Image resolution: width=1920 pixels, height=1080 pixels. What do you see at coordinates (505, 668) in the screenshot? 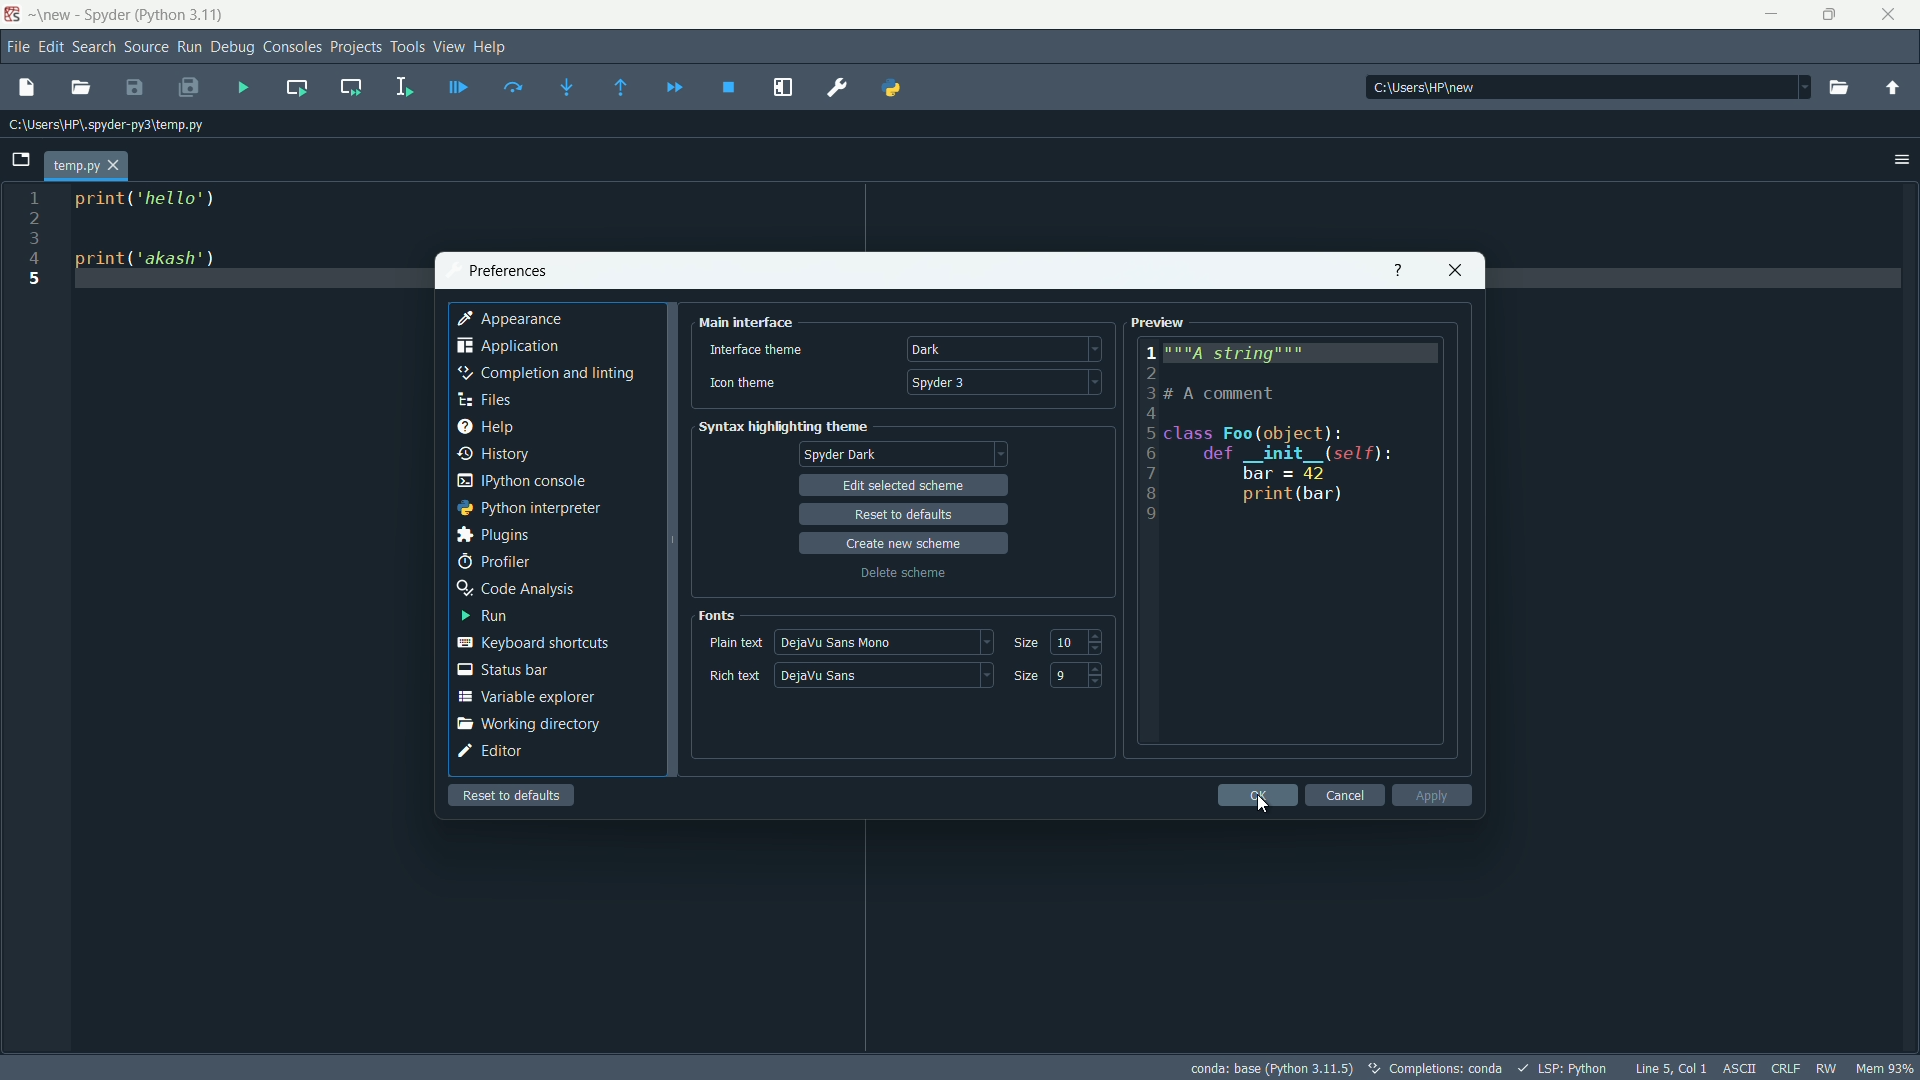
I see `status bar` at bounding box center [505, 668].